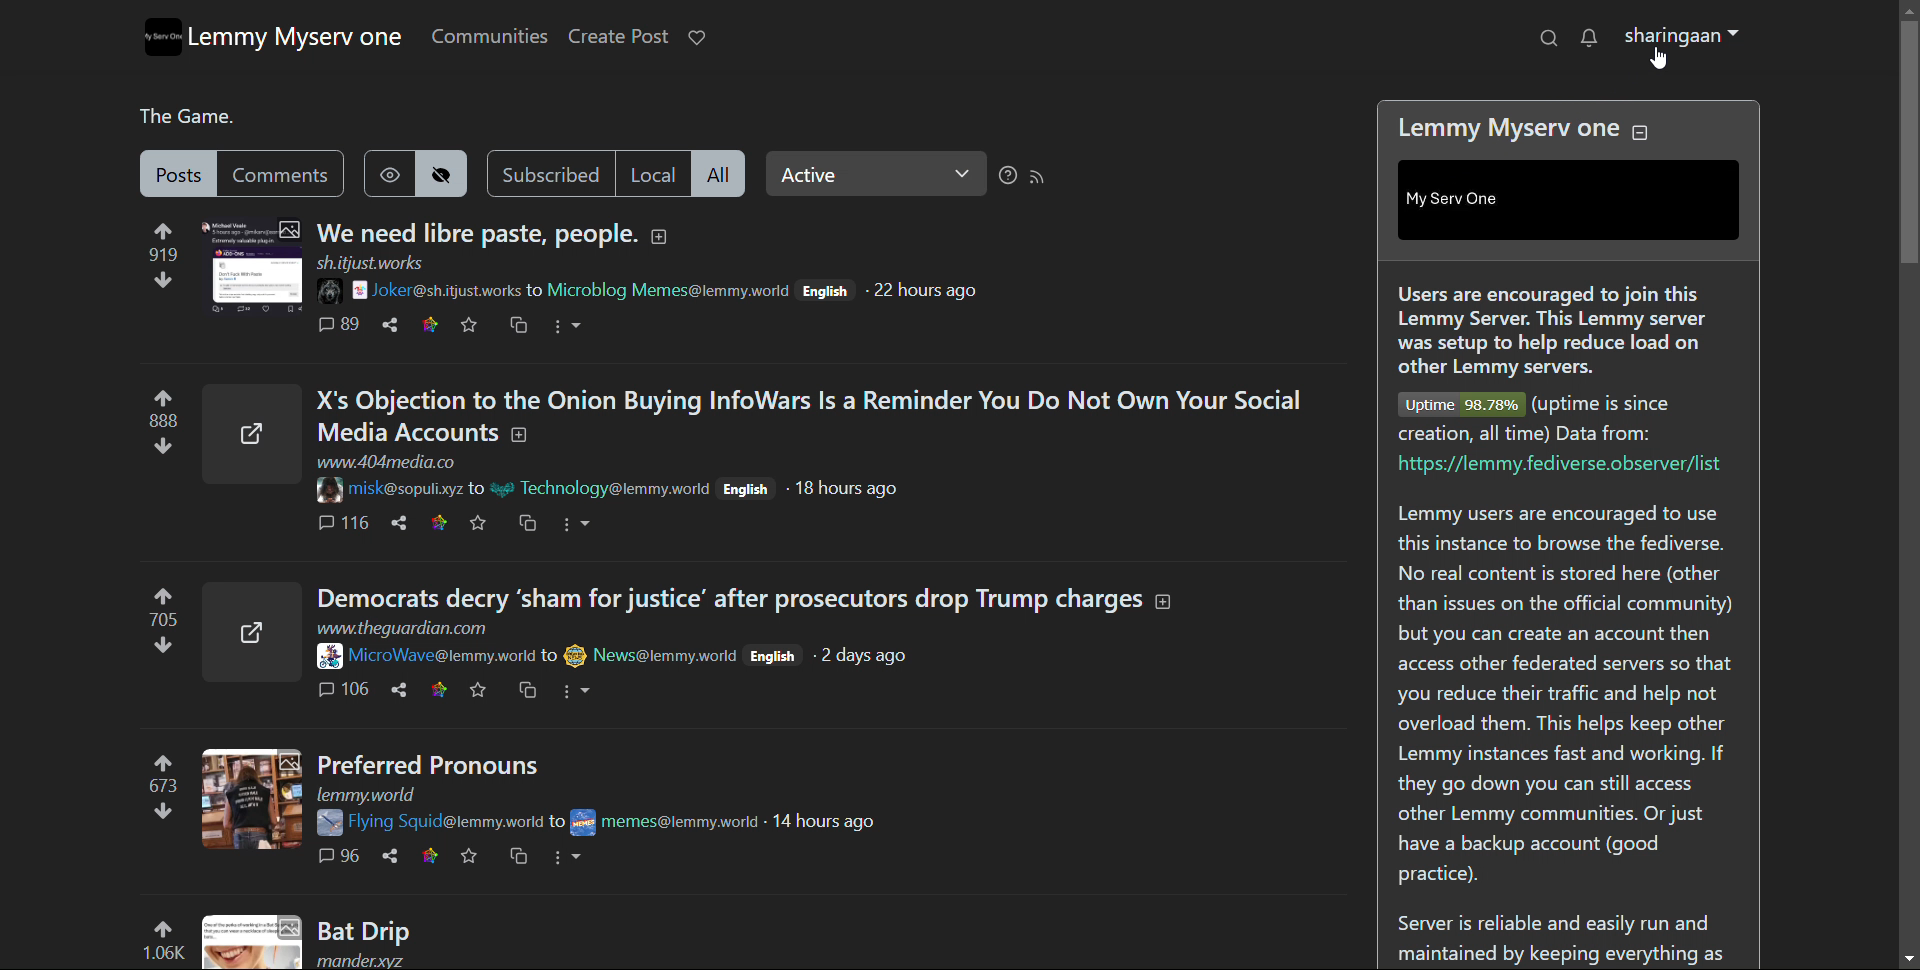  What do you see at coordinates (251, 802) in the screenshot?
I see `thumbnail` at bounding box center [251, 802].